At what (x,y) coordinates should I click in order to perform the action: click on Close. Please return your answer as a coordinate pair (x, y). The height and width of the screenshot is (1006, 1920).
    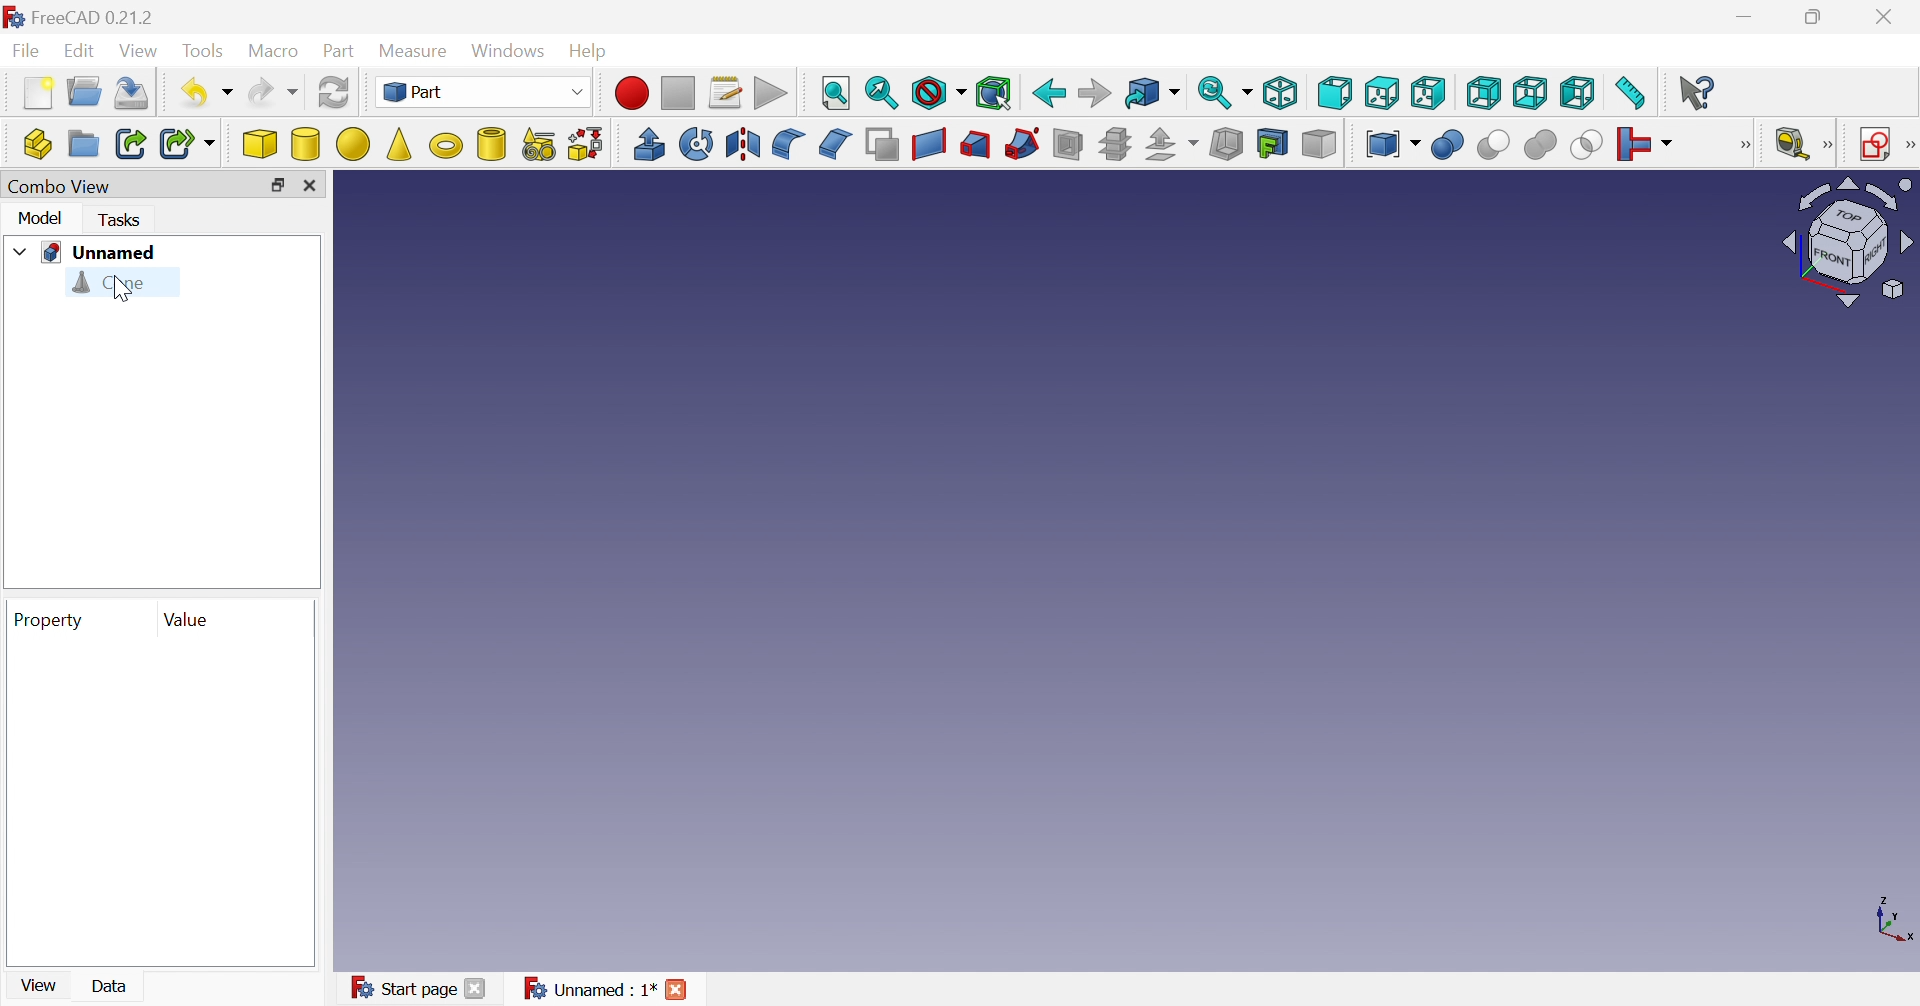
    Looking at the image, I should click on (473, 992).